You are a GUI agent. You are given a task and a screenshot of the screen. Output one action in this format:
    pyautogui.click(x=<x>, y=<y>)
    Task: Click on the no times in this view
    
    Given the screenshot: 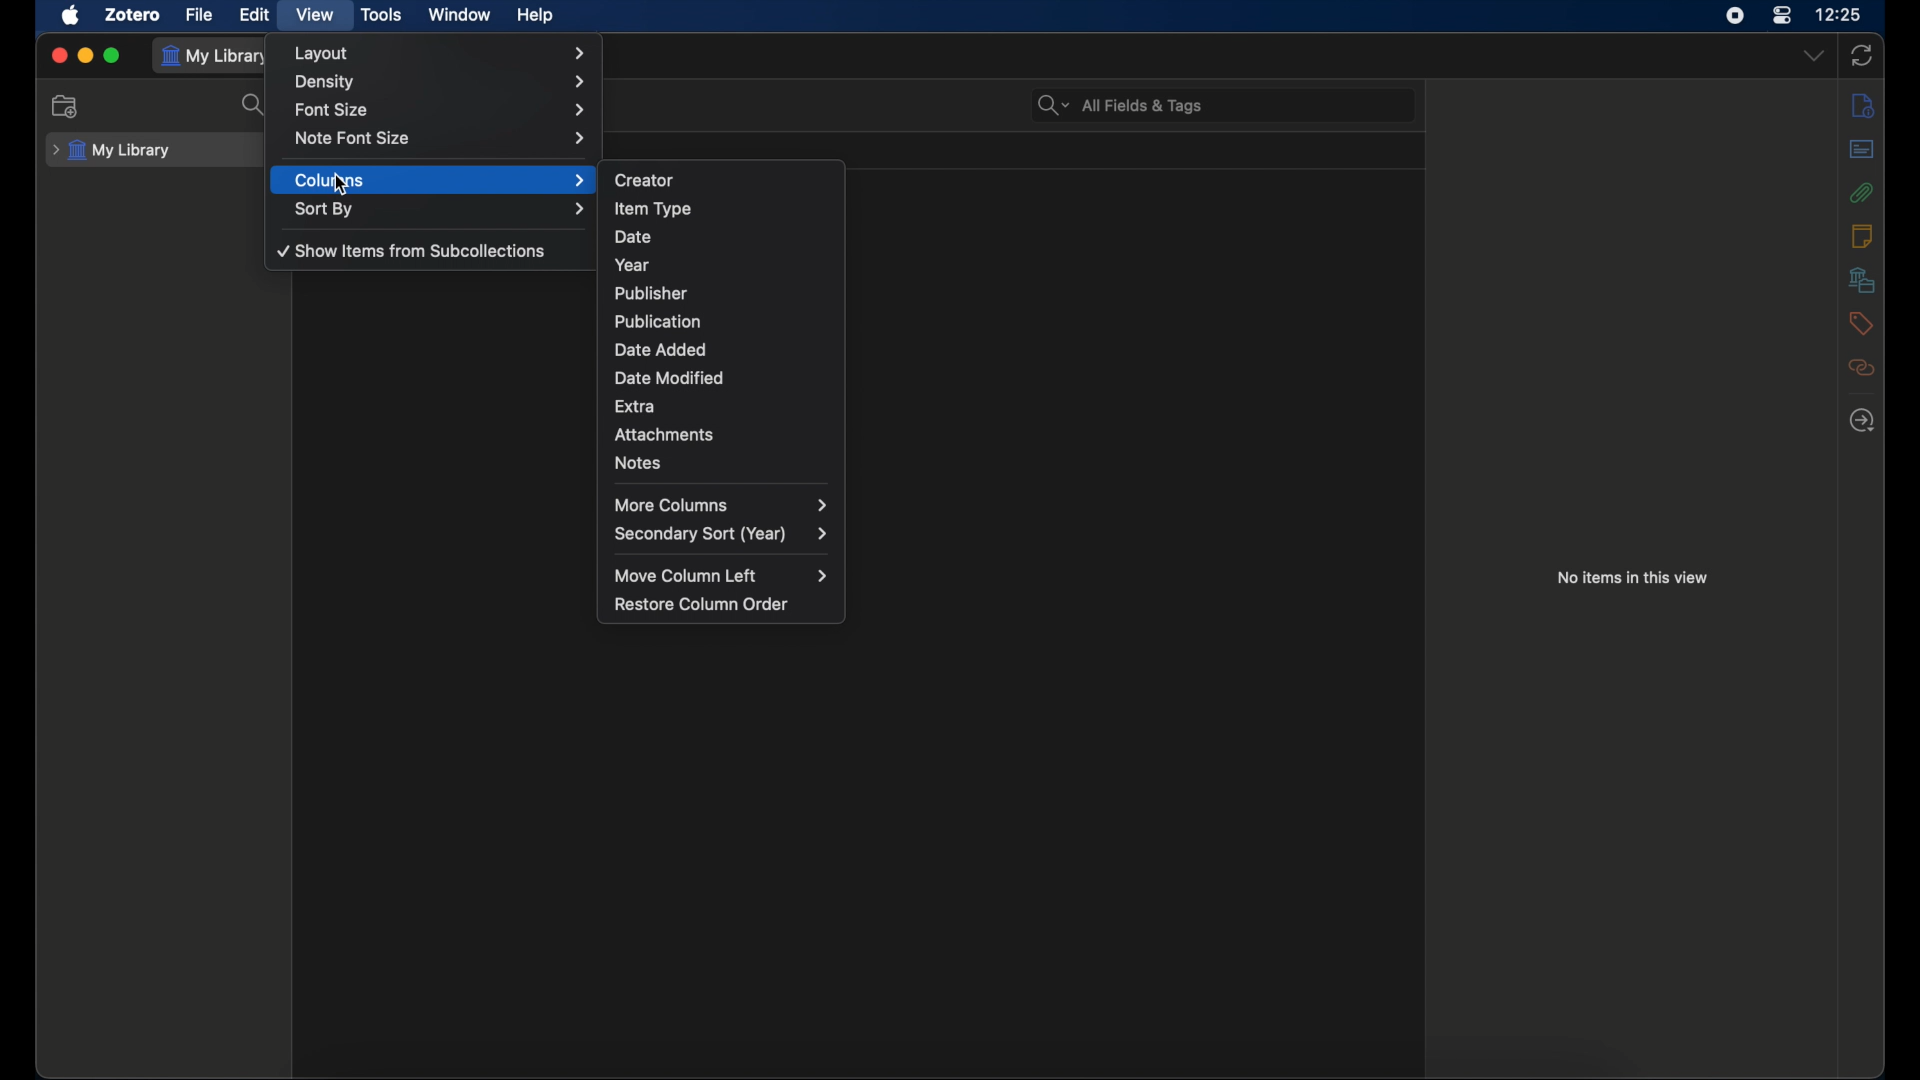 What is the action you would take?
    pyautogui.click(x=1633, y=578)
    